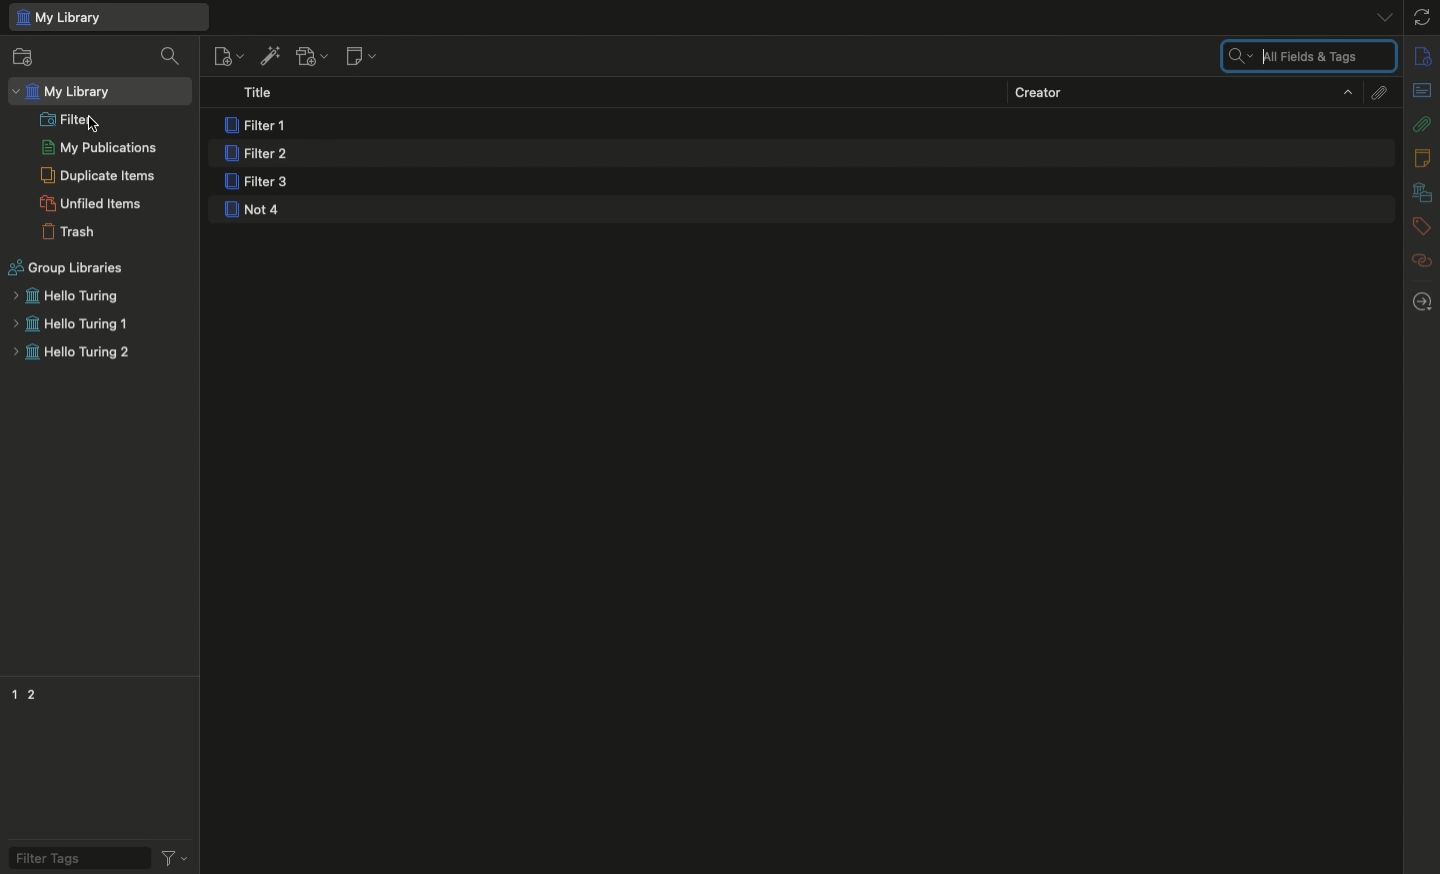 This screenshot has width=1440, height=874. What do you see at coordinates (269, 56) in the screenshot?
I see `Add items by identifier` at bounding box center [269, 56].